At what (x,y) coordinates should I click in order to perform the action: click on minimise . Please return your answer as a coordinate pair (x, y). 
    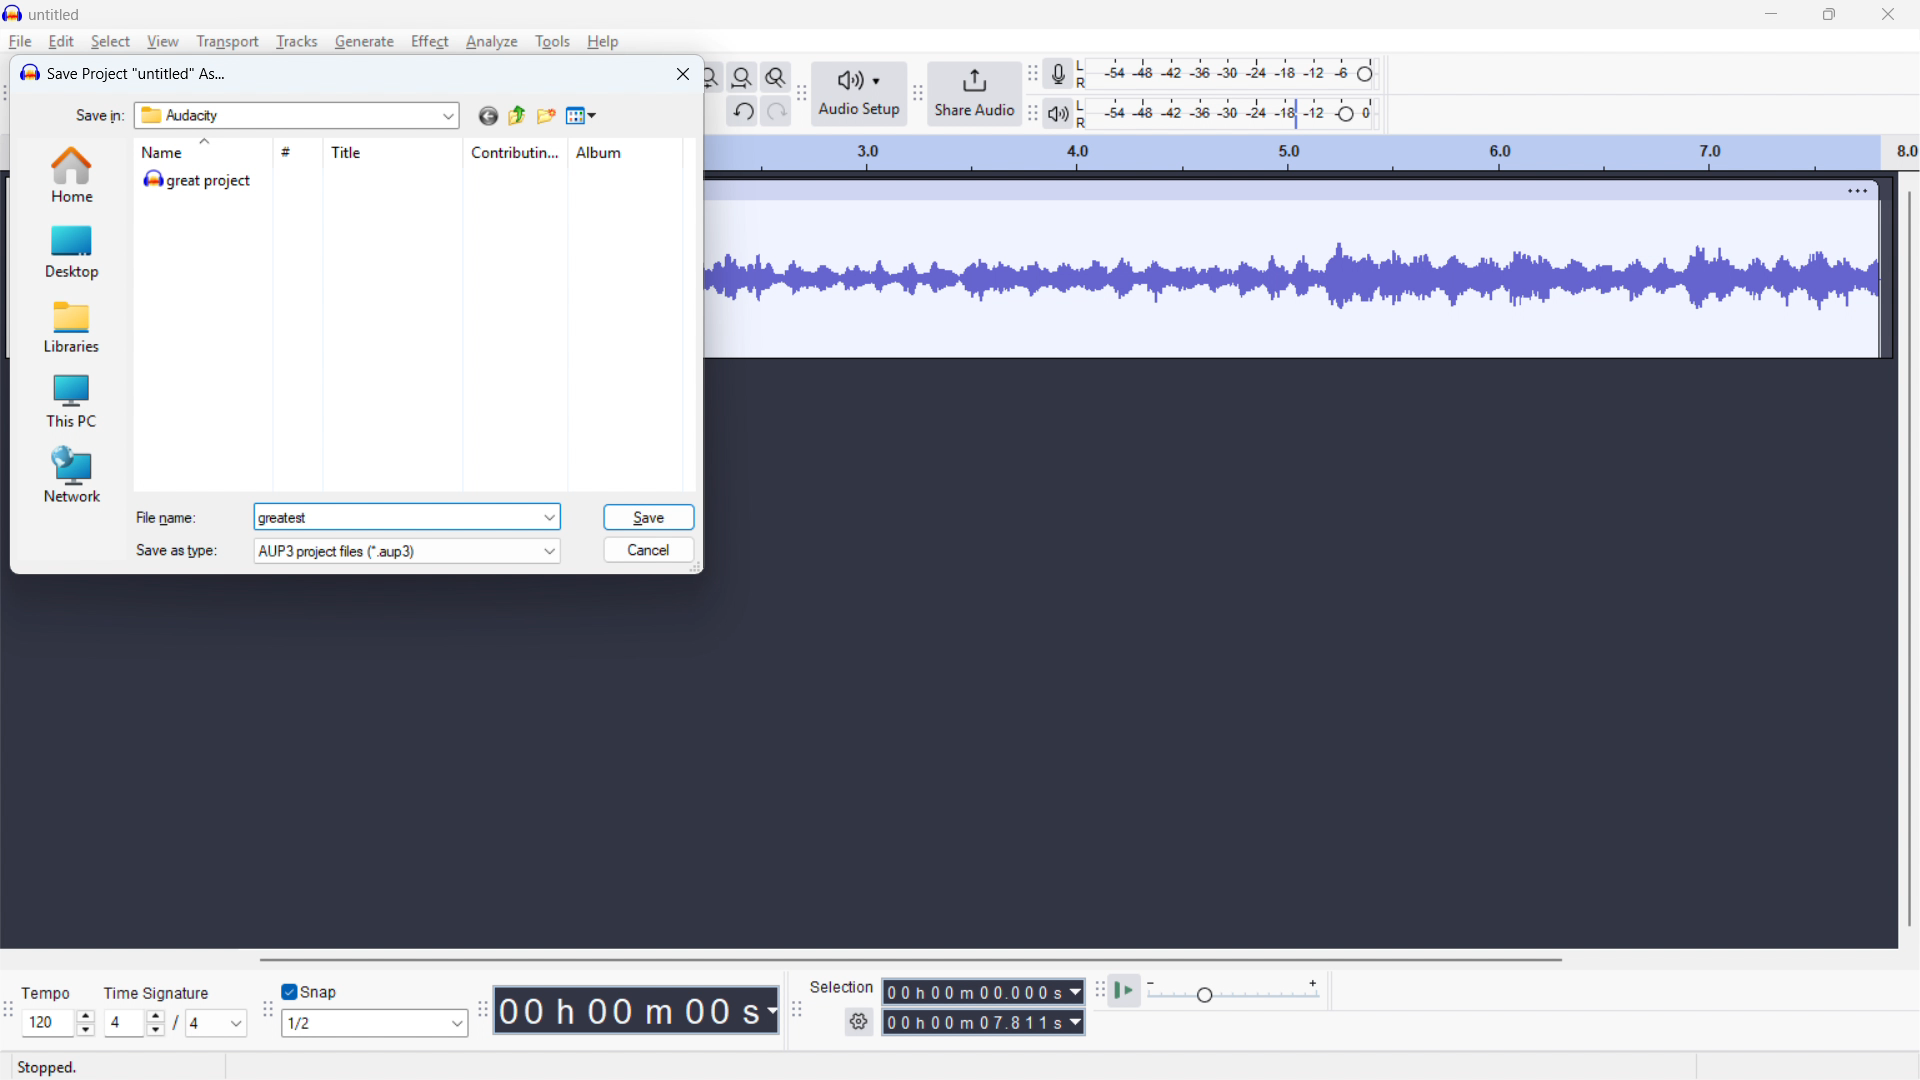
    Looking at the image, I should click on (1769, 16).